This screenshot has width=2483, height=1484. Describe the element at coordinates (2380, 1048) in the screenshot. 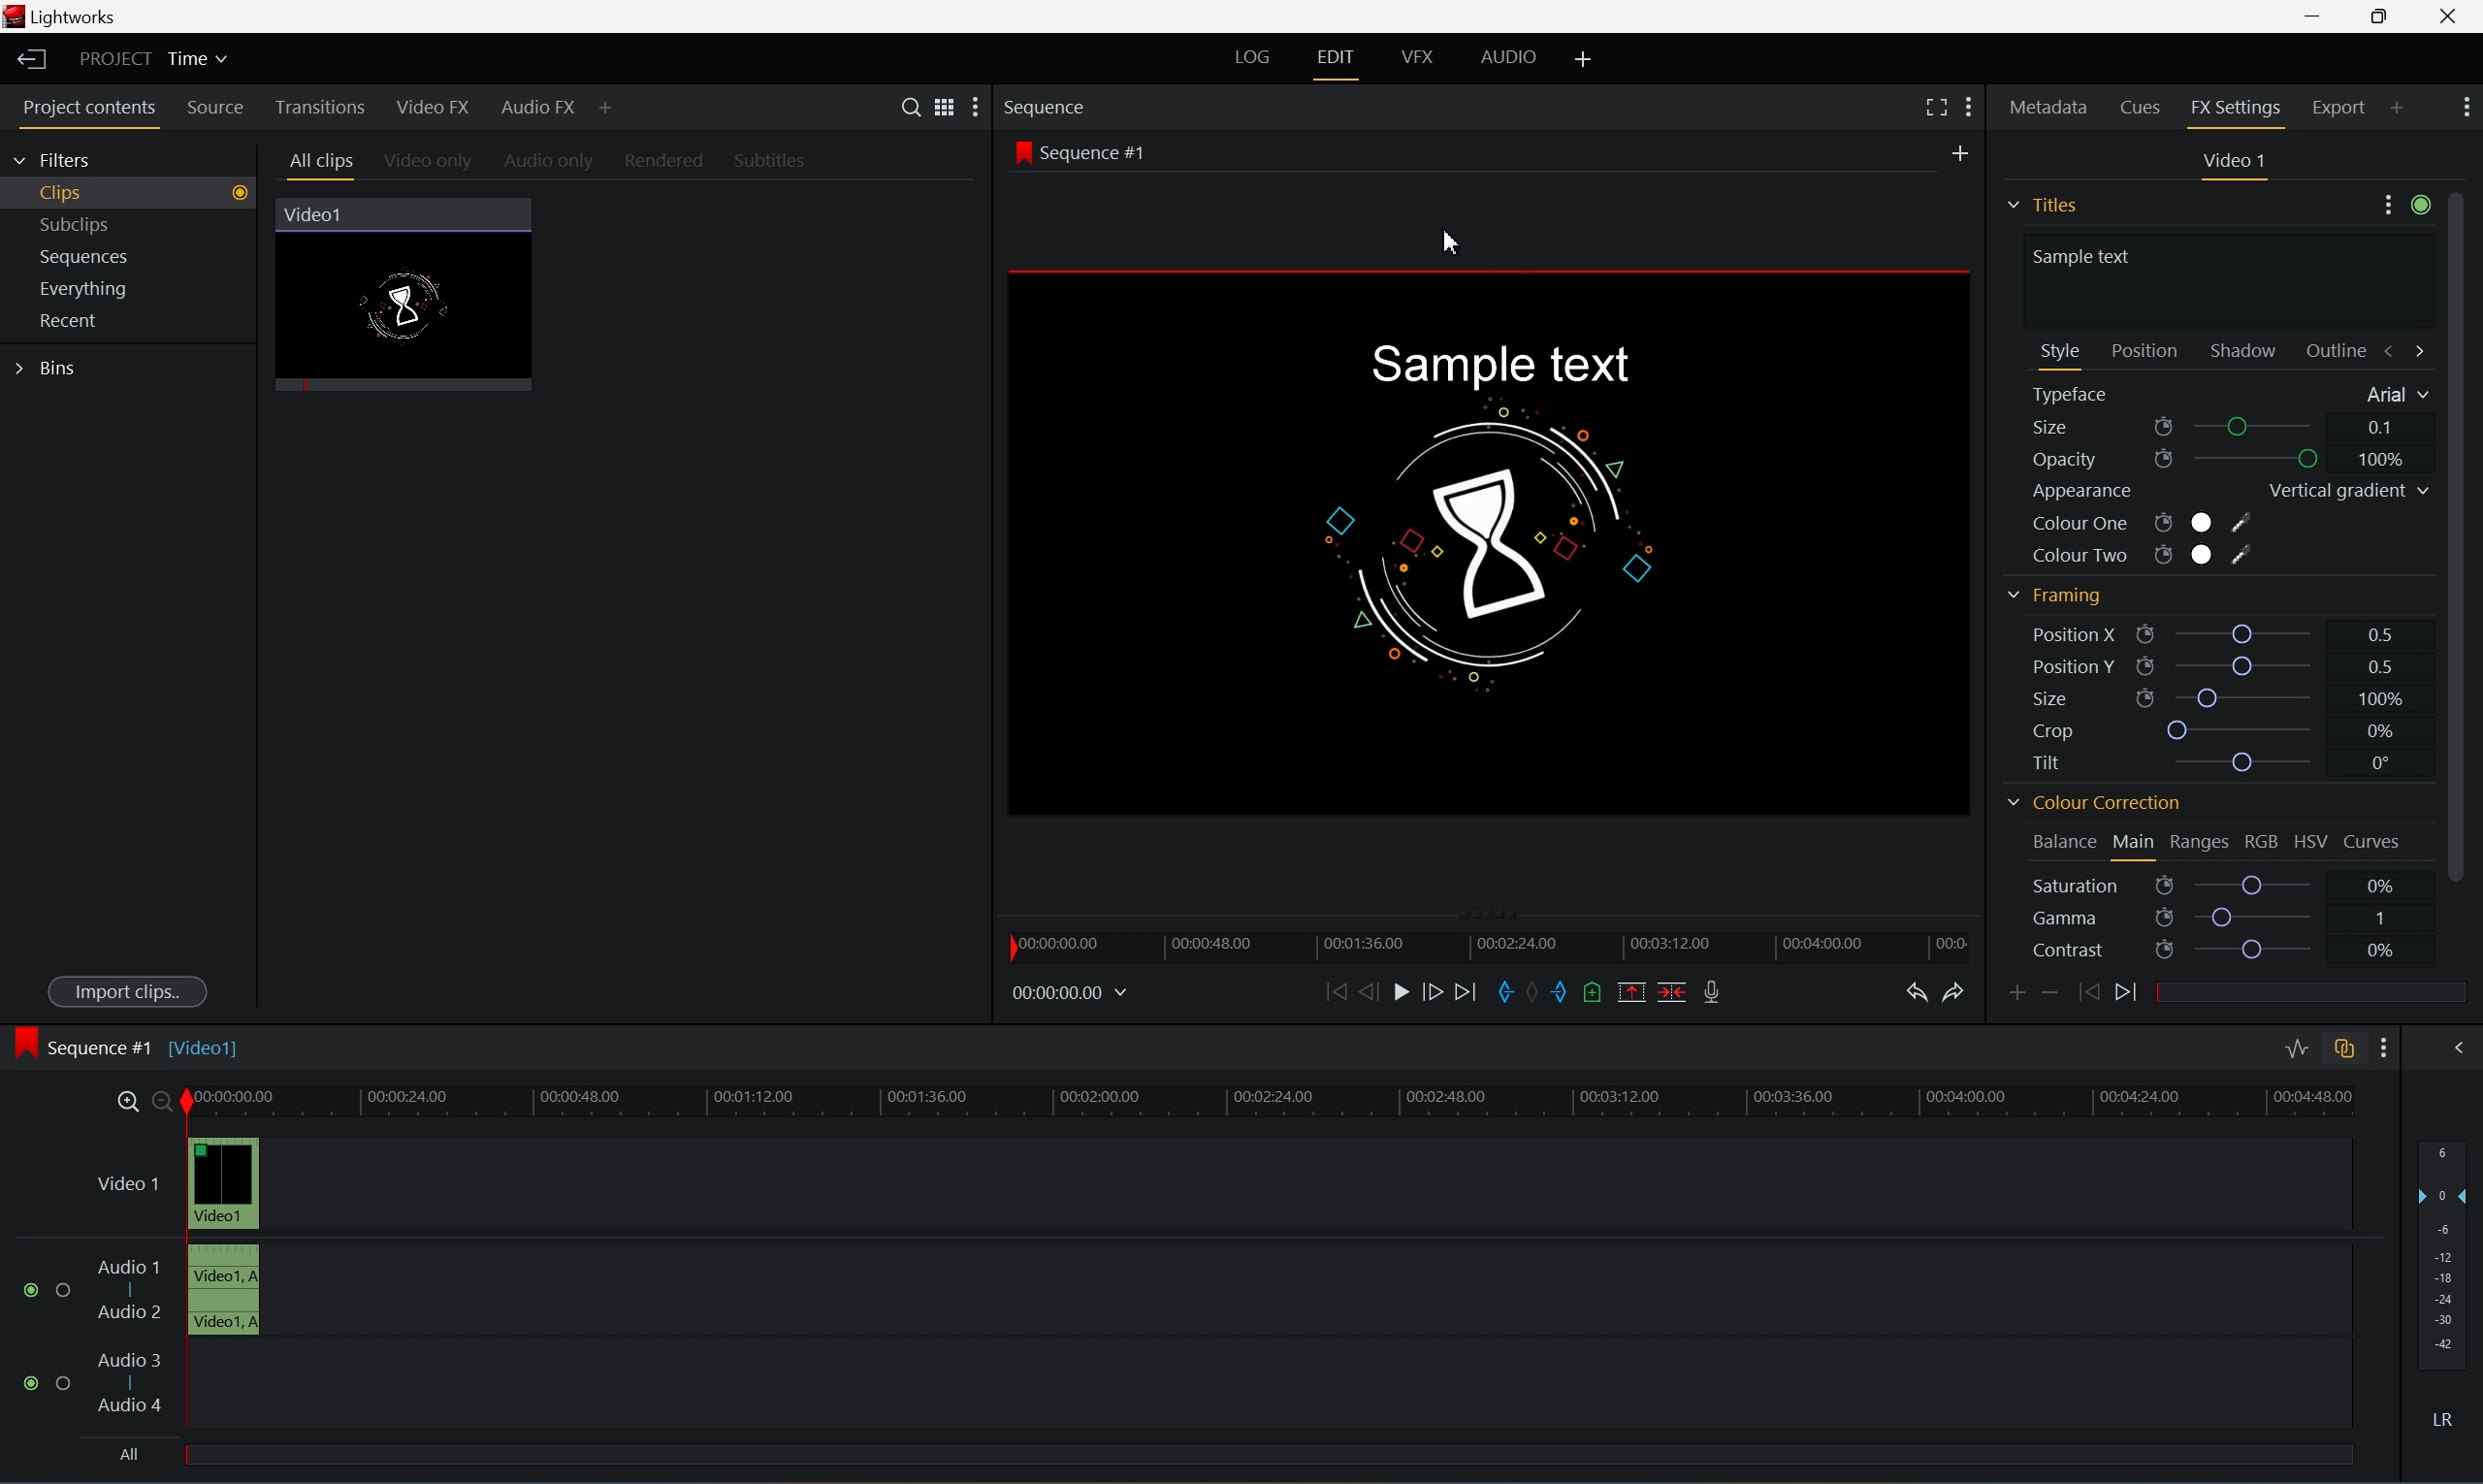

I see `show settings menu` at that location.